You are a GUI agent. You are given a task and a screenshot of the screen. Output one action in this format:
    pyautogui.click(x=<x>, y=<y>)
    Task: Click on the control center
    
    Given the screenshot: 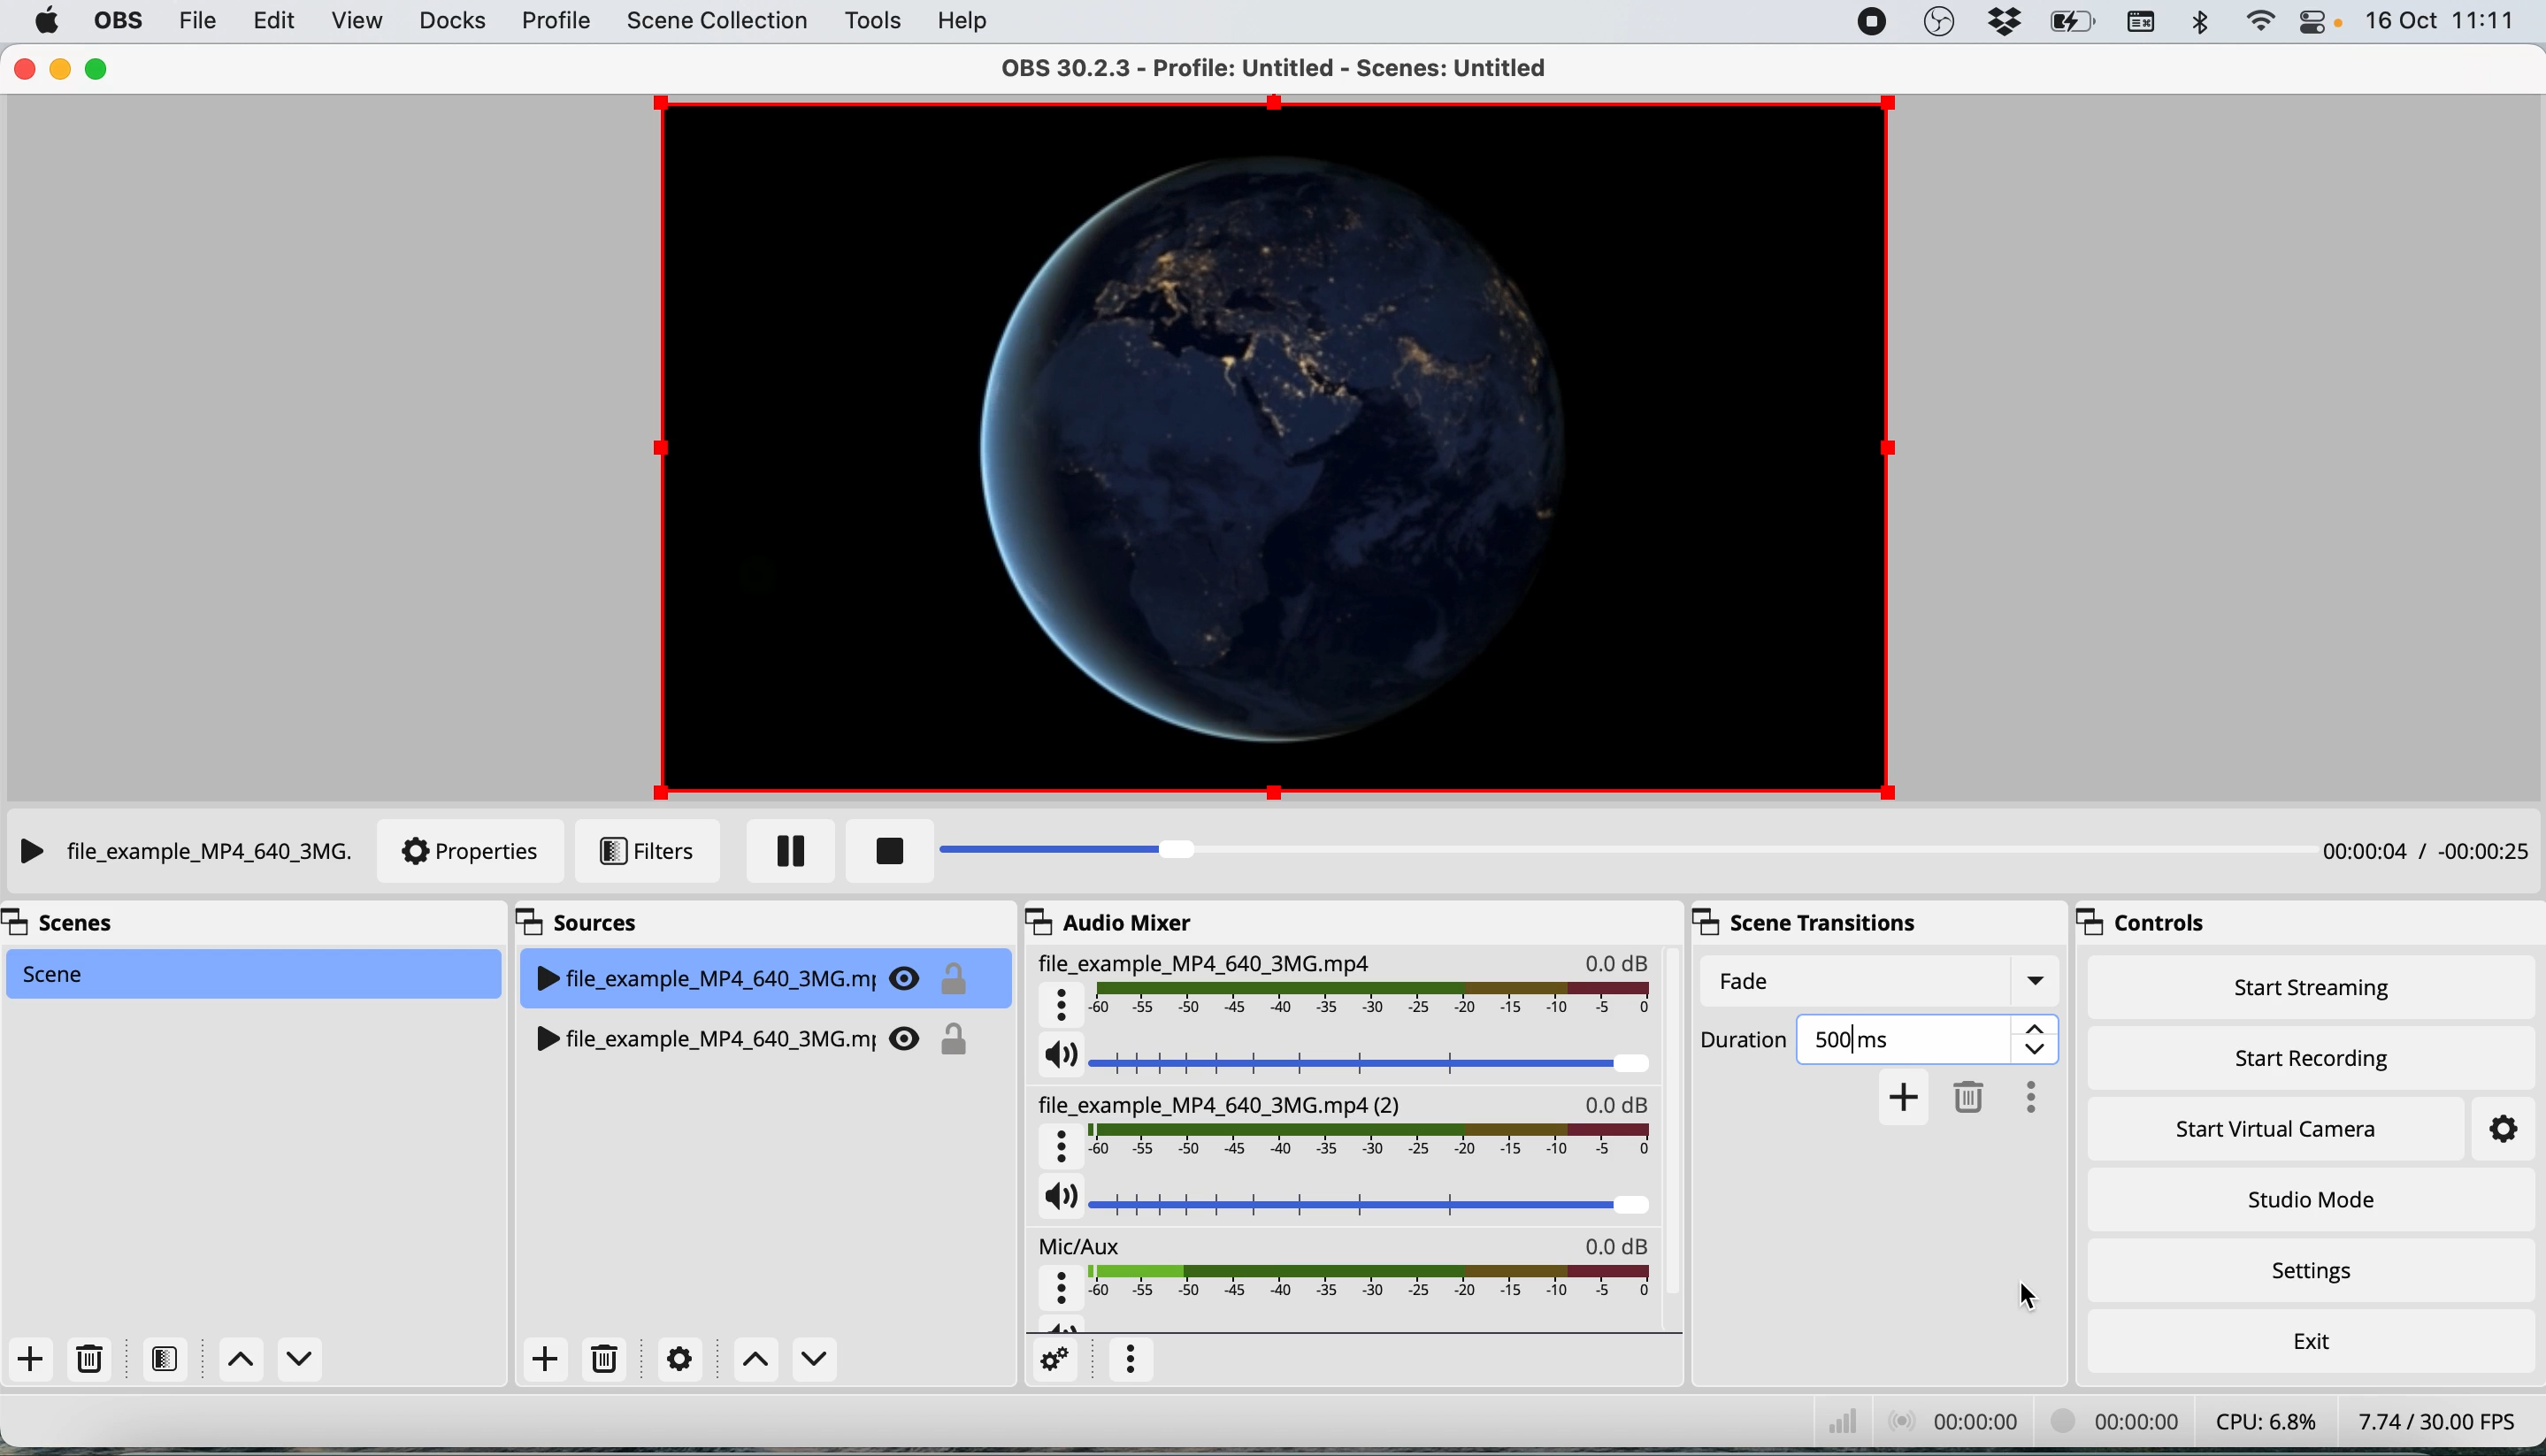 What is the action you would take?
    pyautogui.click(x=2311, y=22)
    